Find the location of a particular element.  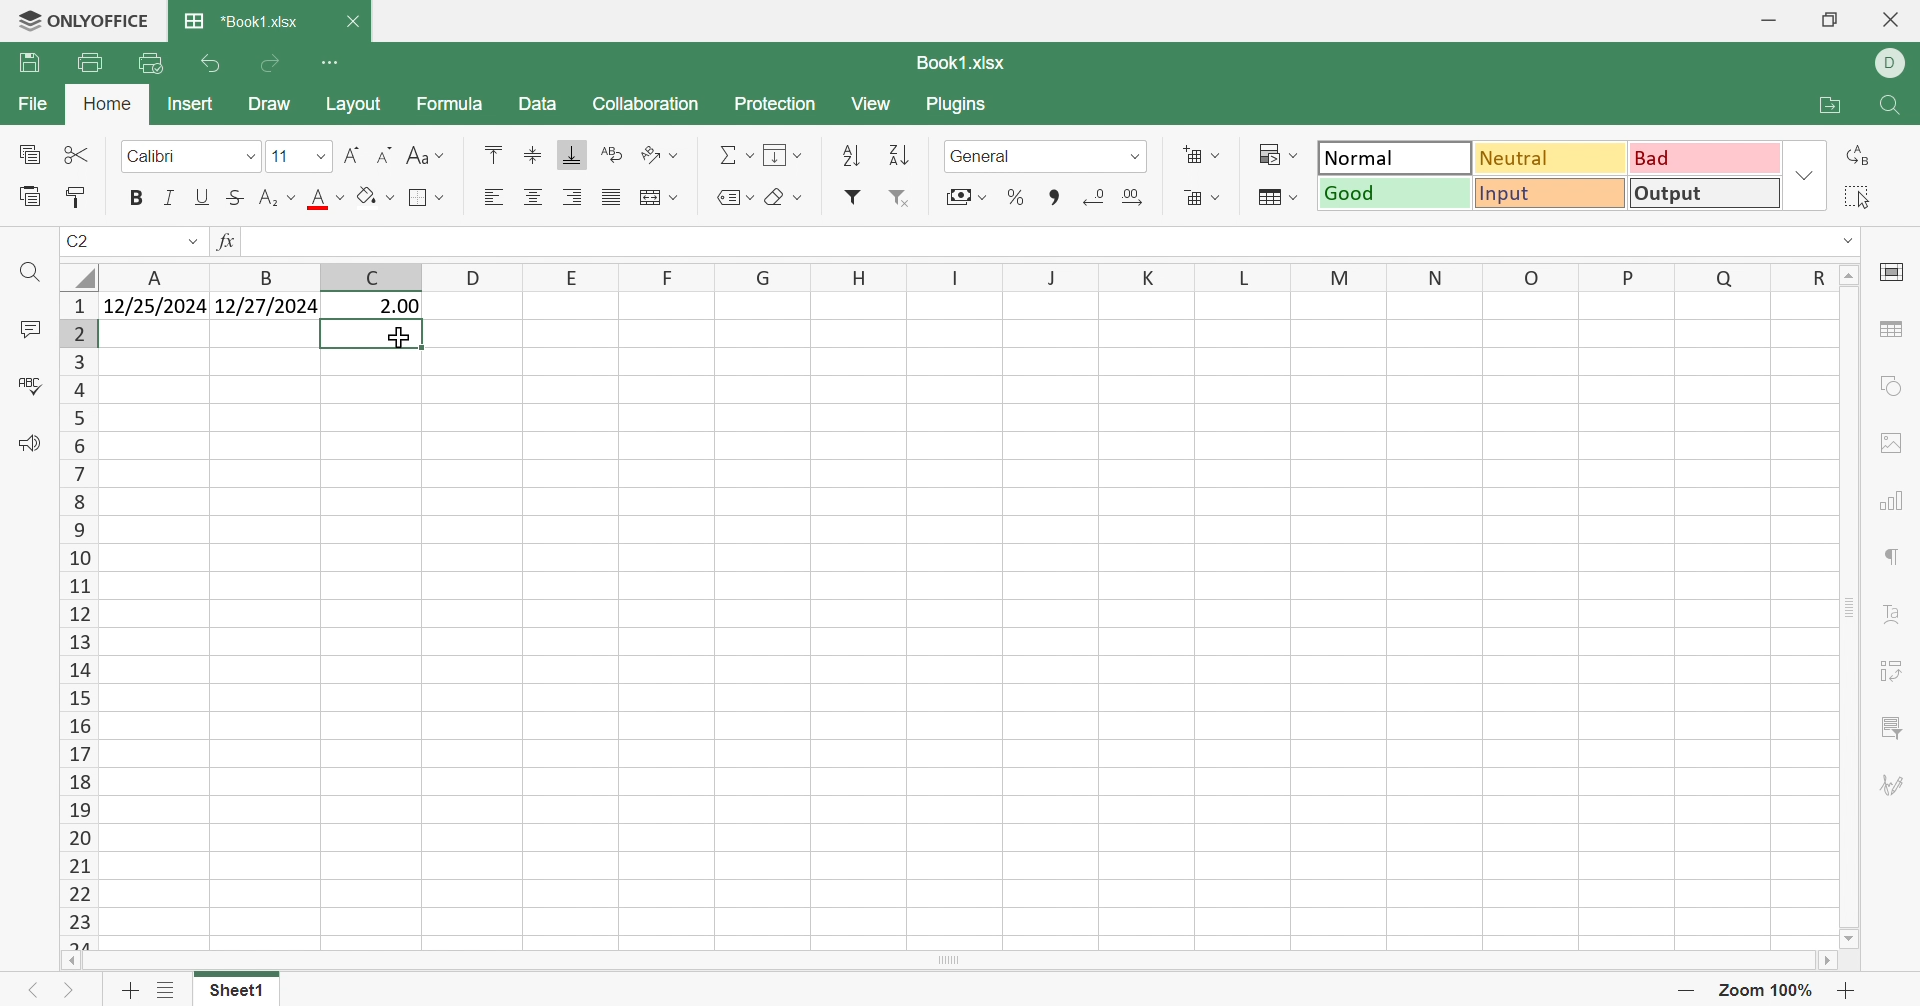

Neutral is located at coordinates (1552, 157).